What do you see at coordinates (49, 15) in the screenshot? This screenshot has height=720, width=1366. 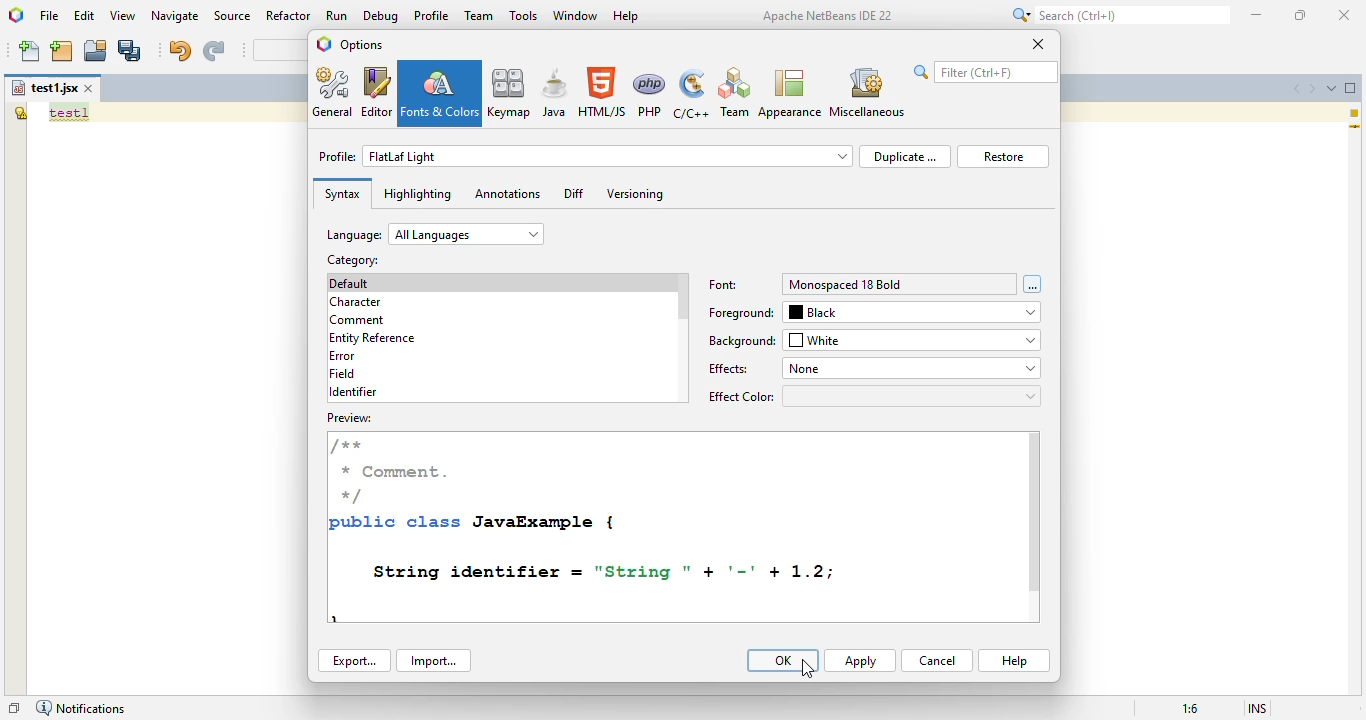 I see `file` at bounding box center [49, 15].